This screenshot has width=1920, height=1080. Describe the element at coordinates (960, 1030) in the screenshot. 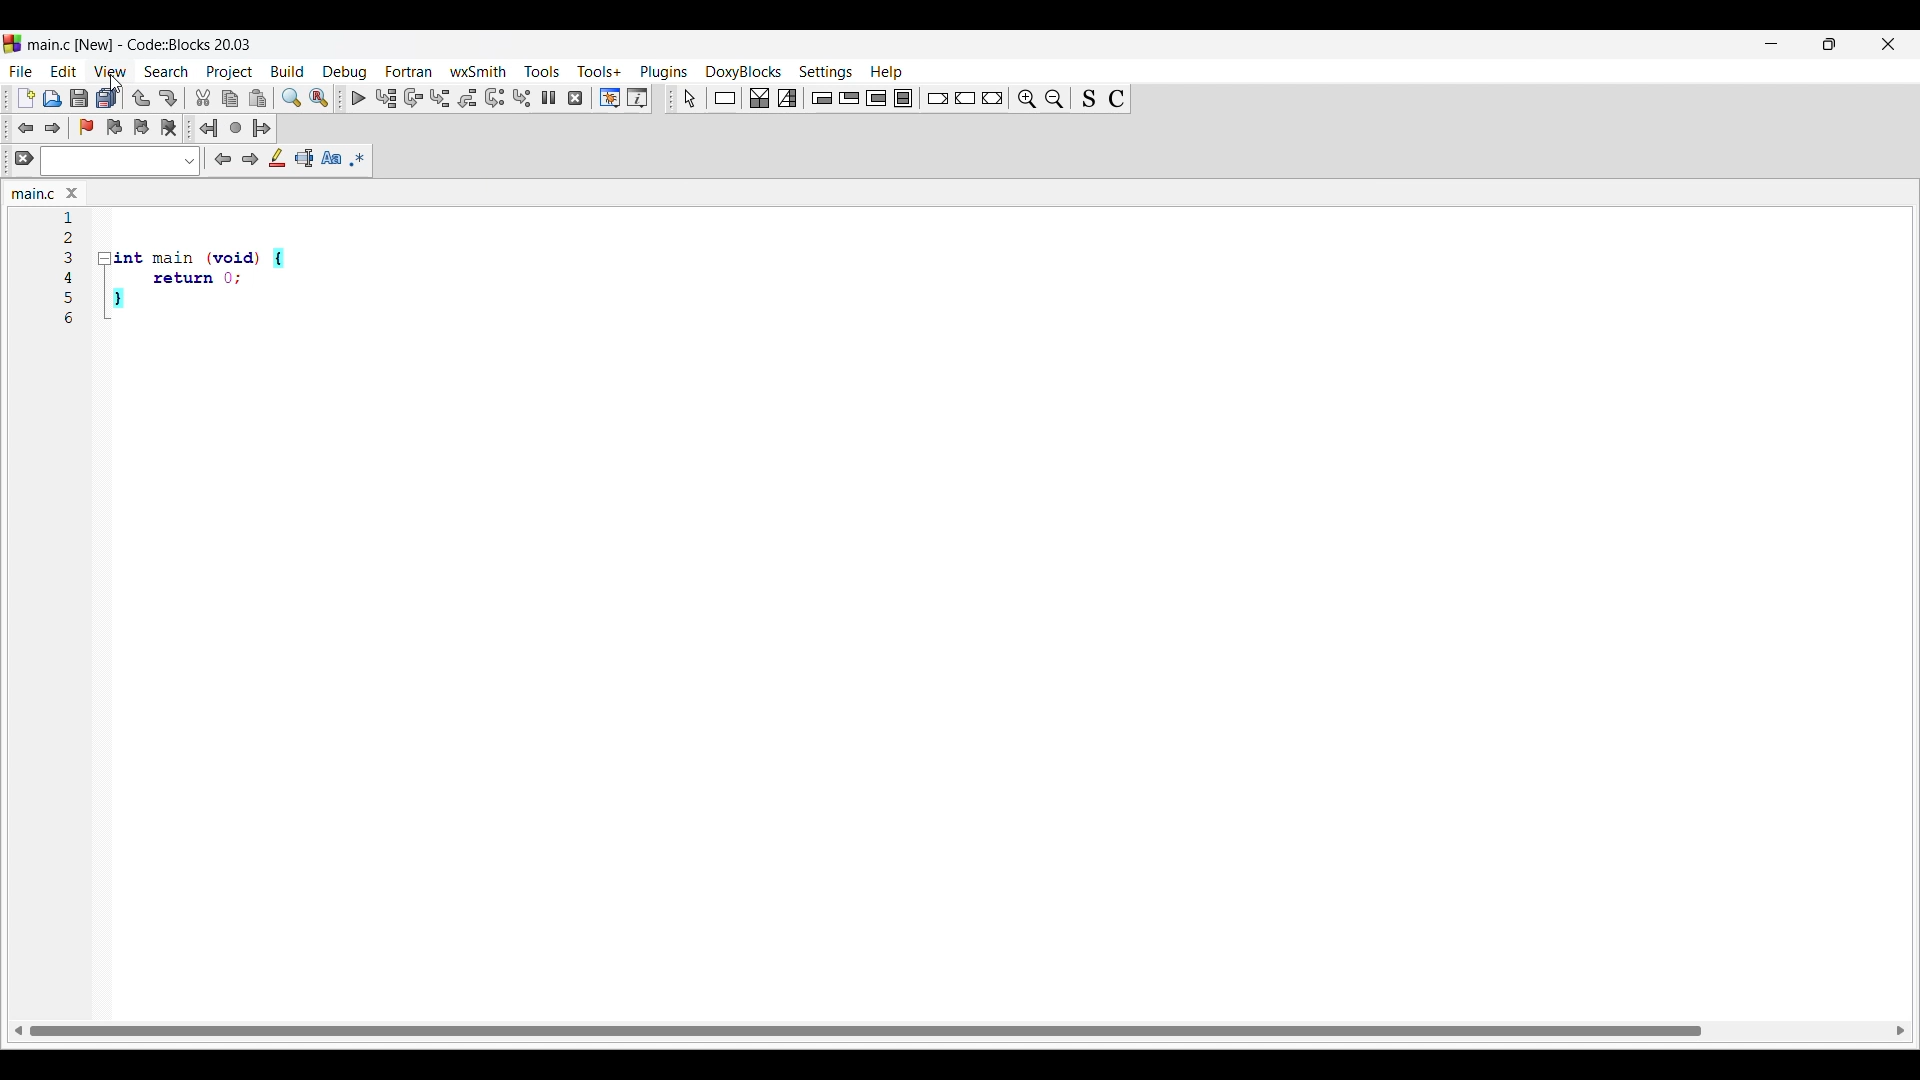

I see `Horizontal slide bar` at that location.